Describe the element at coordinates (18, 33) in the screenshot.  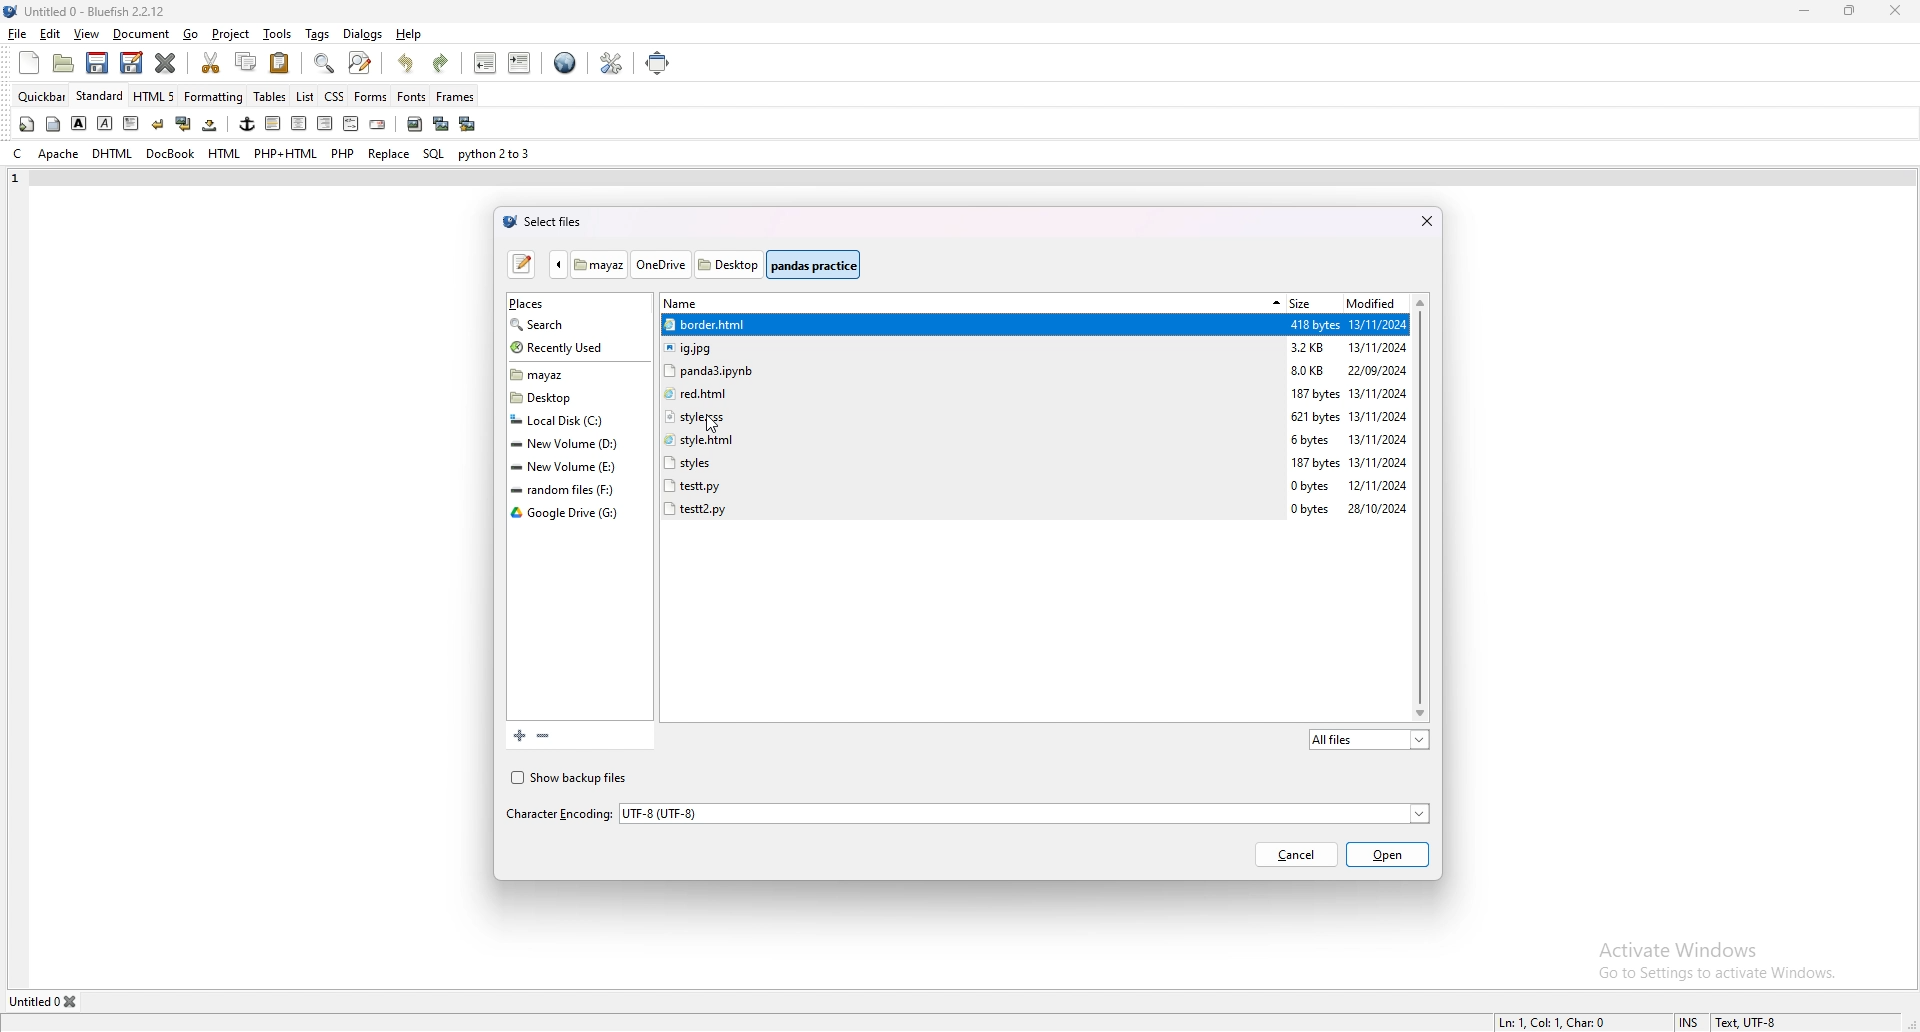
I see `file` at that location.